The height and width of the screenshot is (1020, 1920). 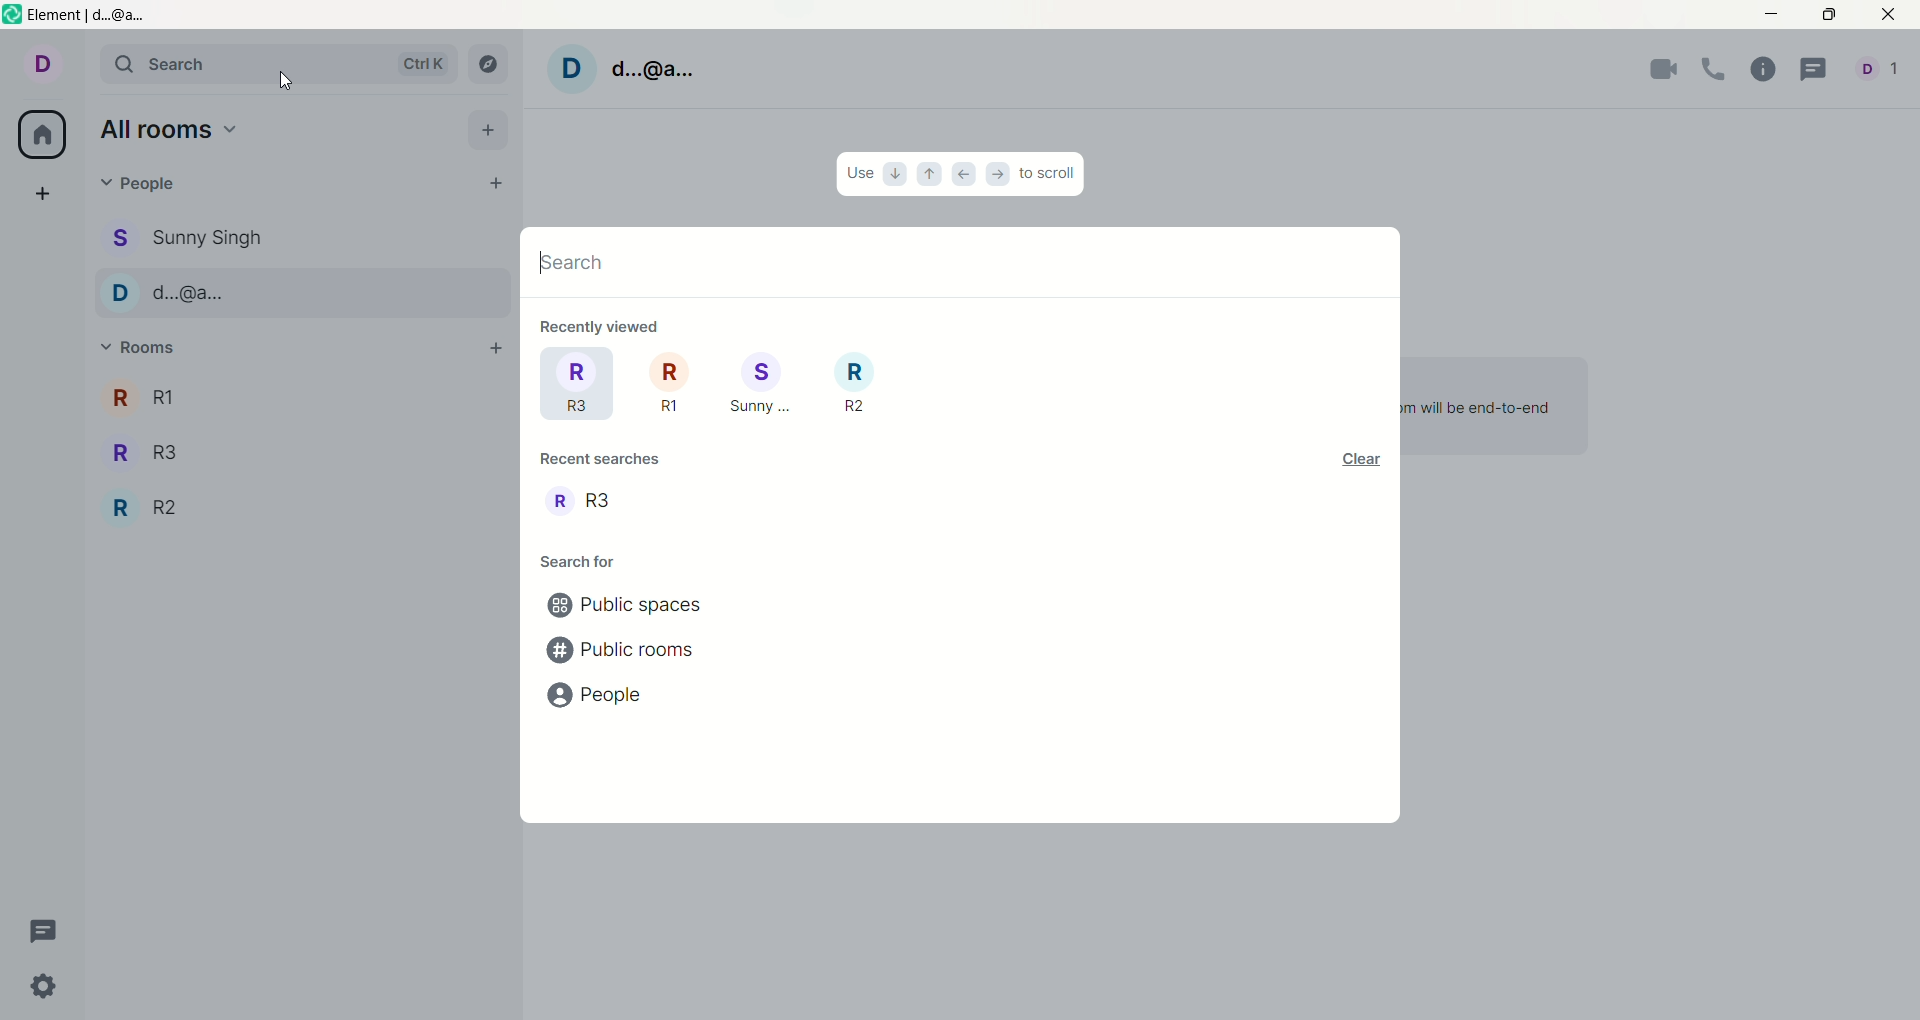 I want to click on left arrow key, so click(x=964, y=175).